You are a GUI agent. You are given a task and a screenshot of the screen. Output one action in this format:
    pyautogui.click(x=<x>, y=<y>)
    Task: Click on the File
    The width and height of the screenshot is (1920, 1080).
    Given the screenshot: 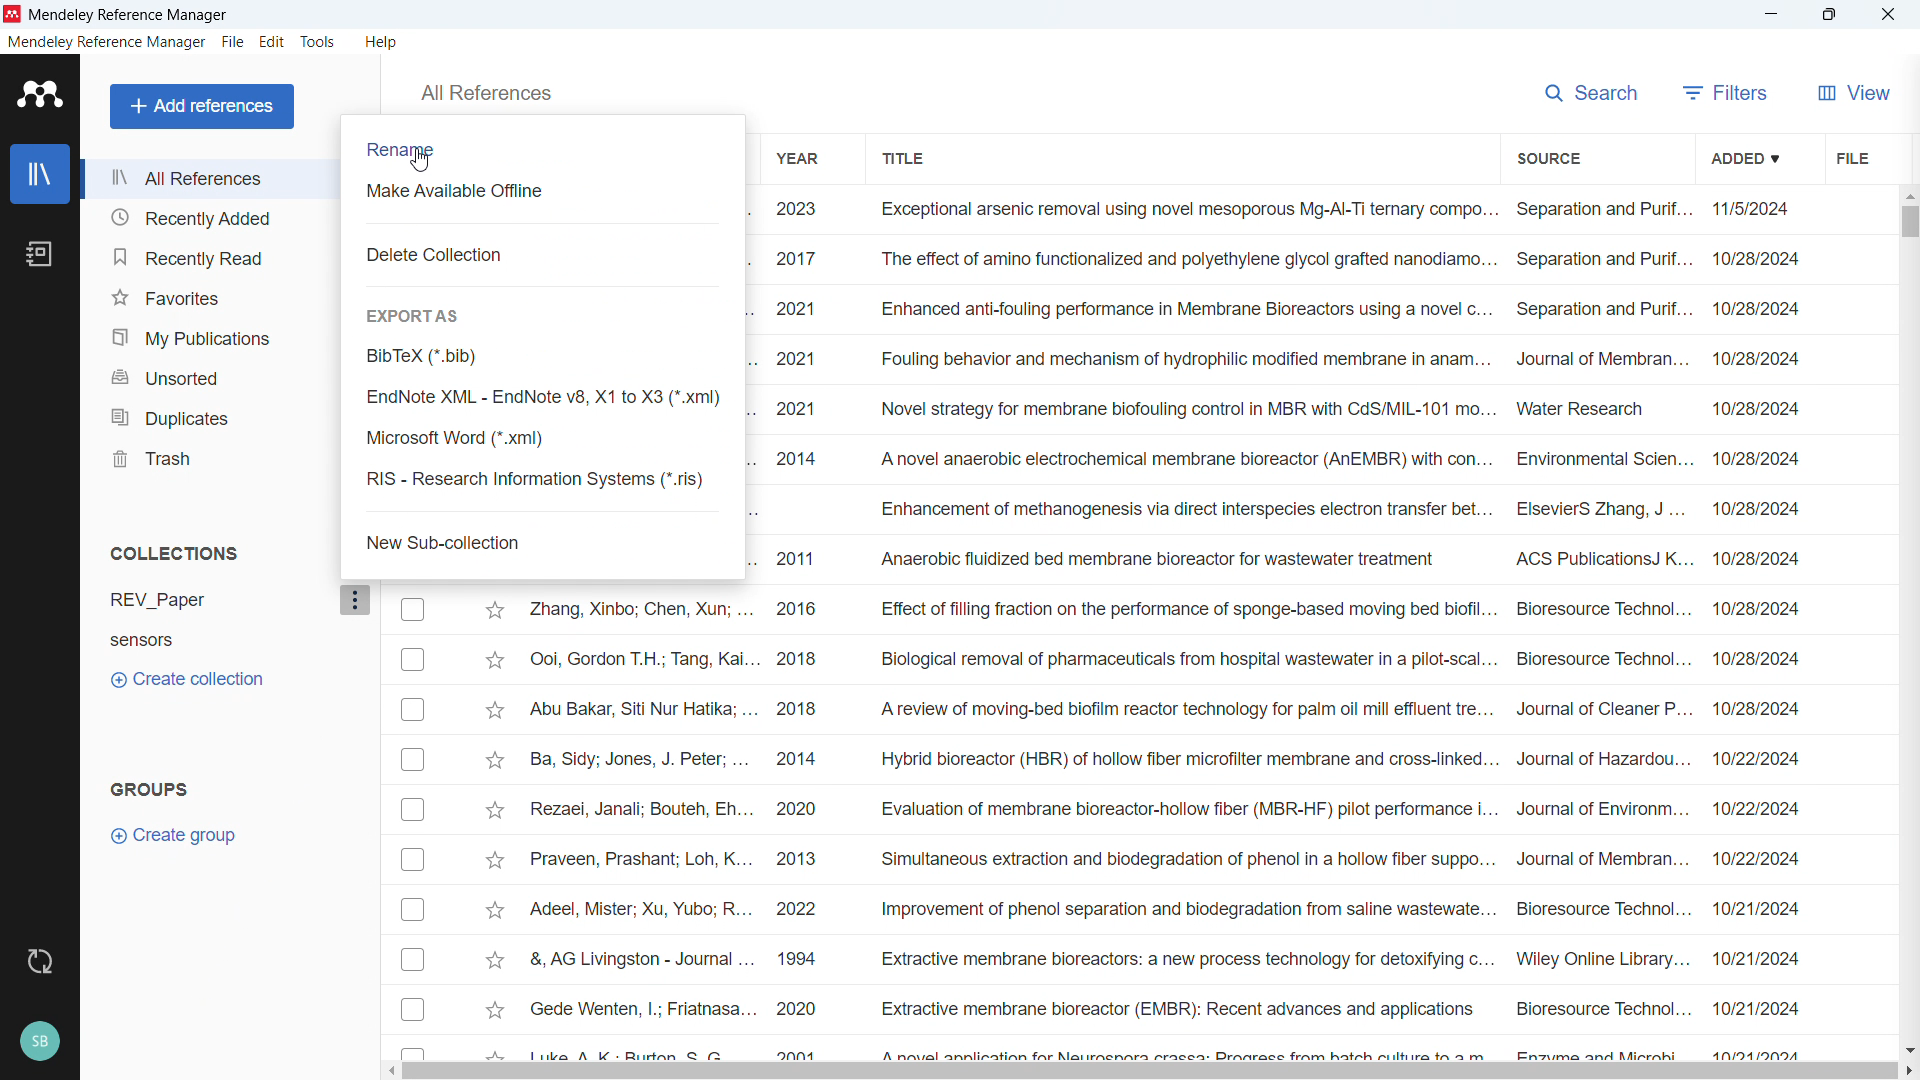 What is the action you would take?
    pyautogui.click(x=1852, y=155)
    